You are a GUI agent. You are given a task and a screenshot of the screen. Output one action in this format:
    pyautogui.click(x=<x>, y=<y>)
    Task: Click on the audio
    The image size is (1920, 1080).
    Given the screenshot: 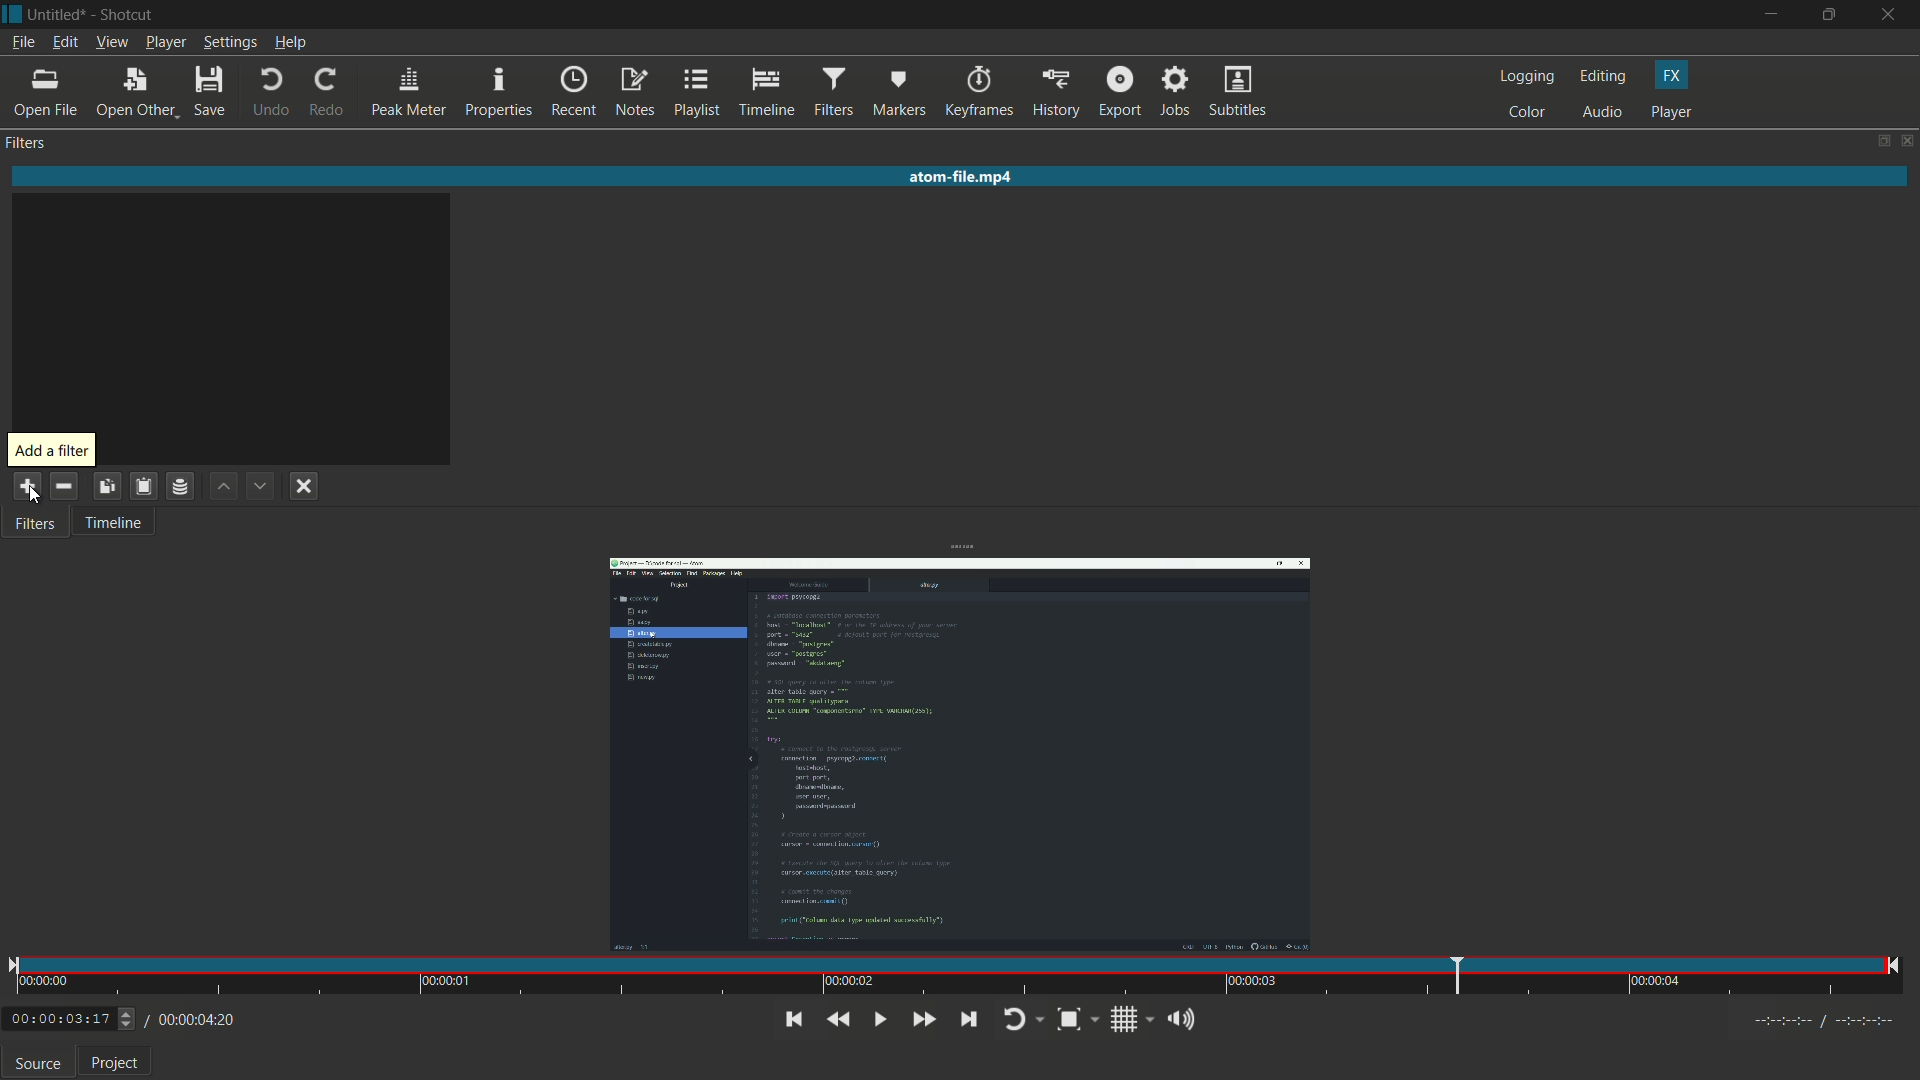 What is the action you would take?
    pyautogui.click(x=1601, y=113)
    